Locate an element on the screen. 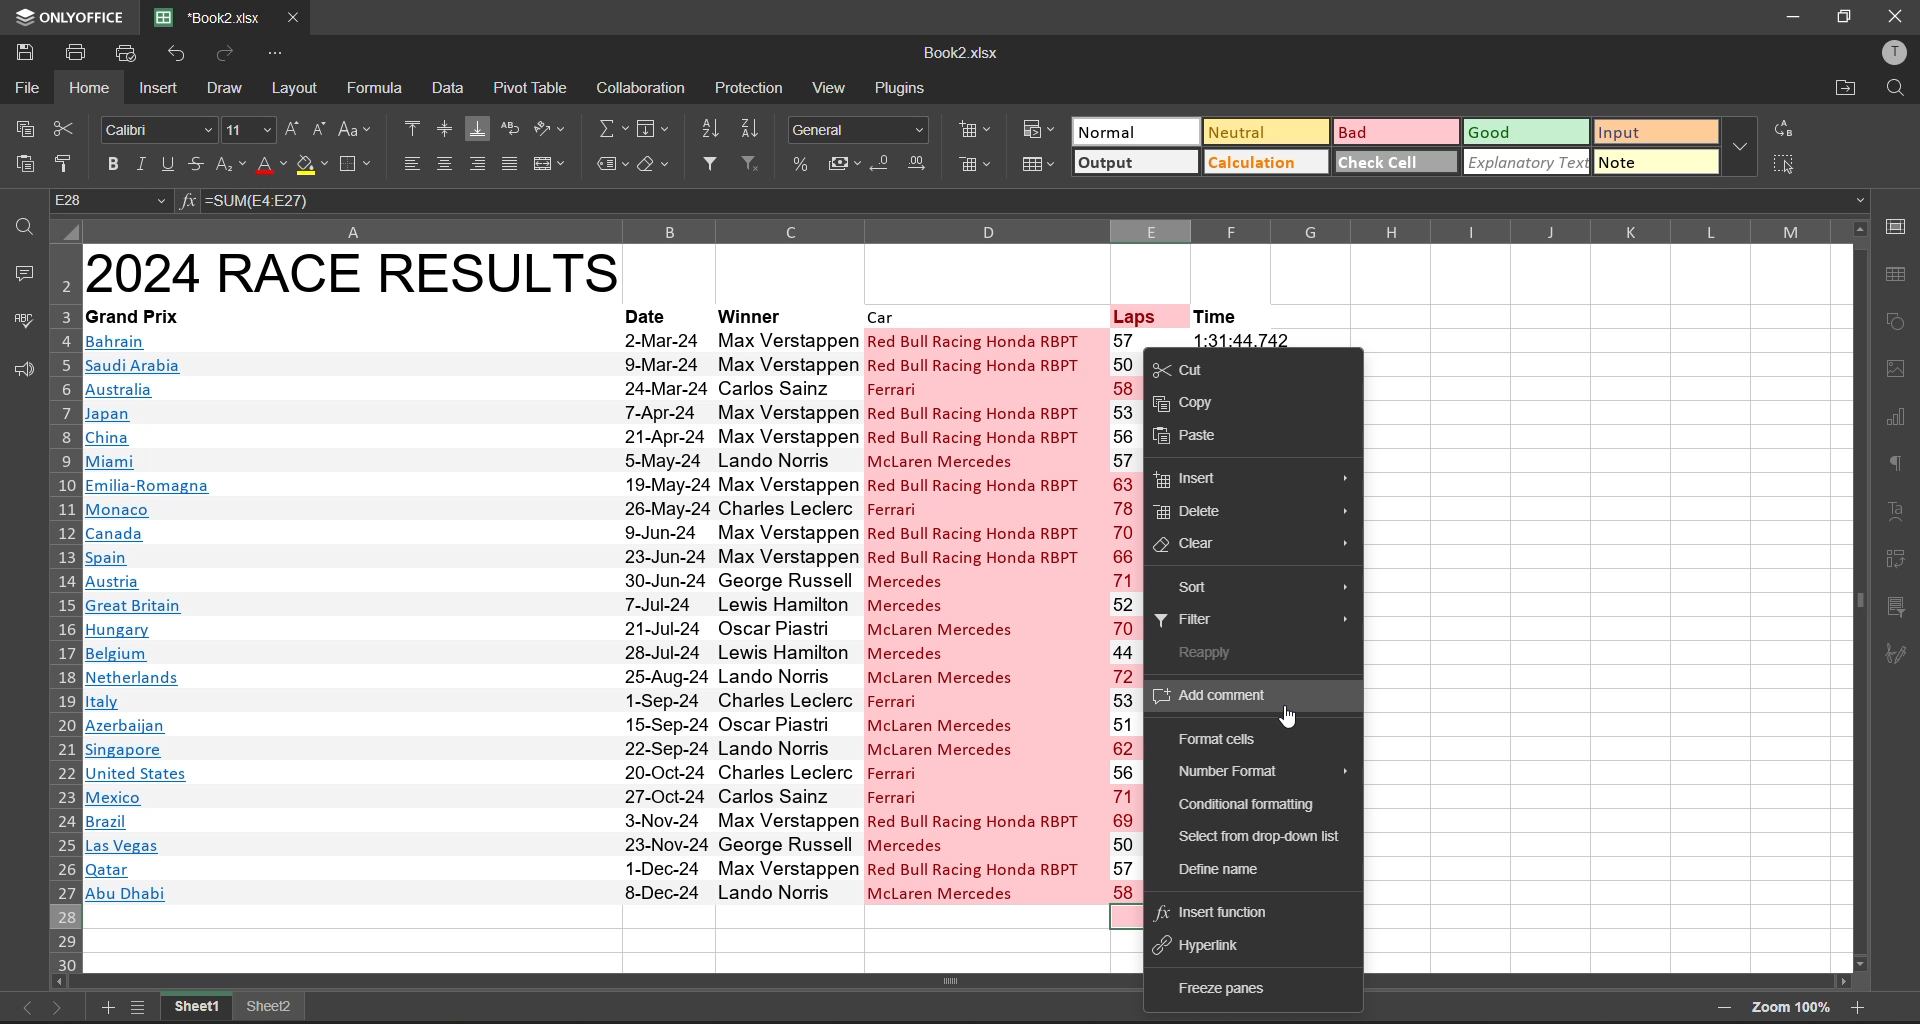  filter is located at coordinates (1253, 620).